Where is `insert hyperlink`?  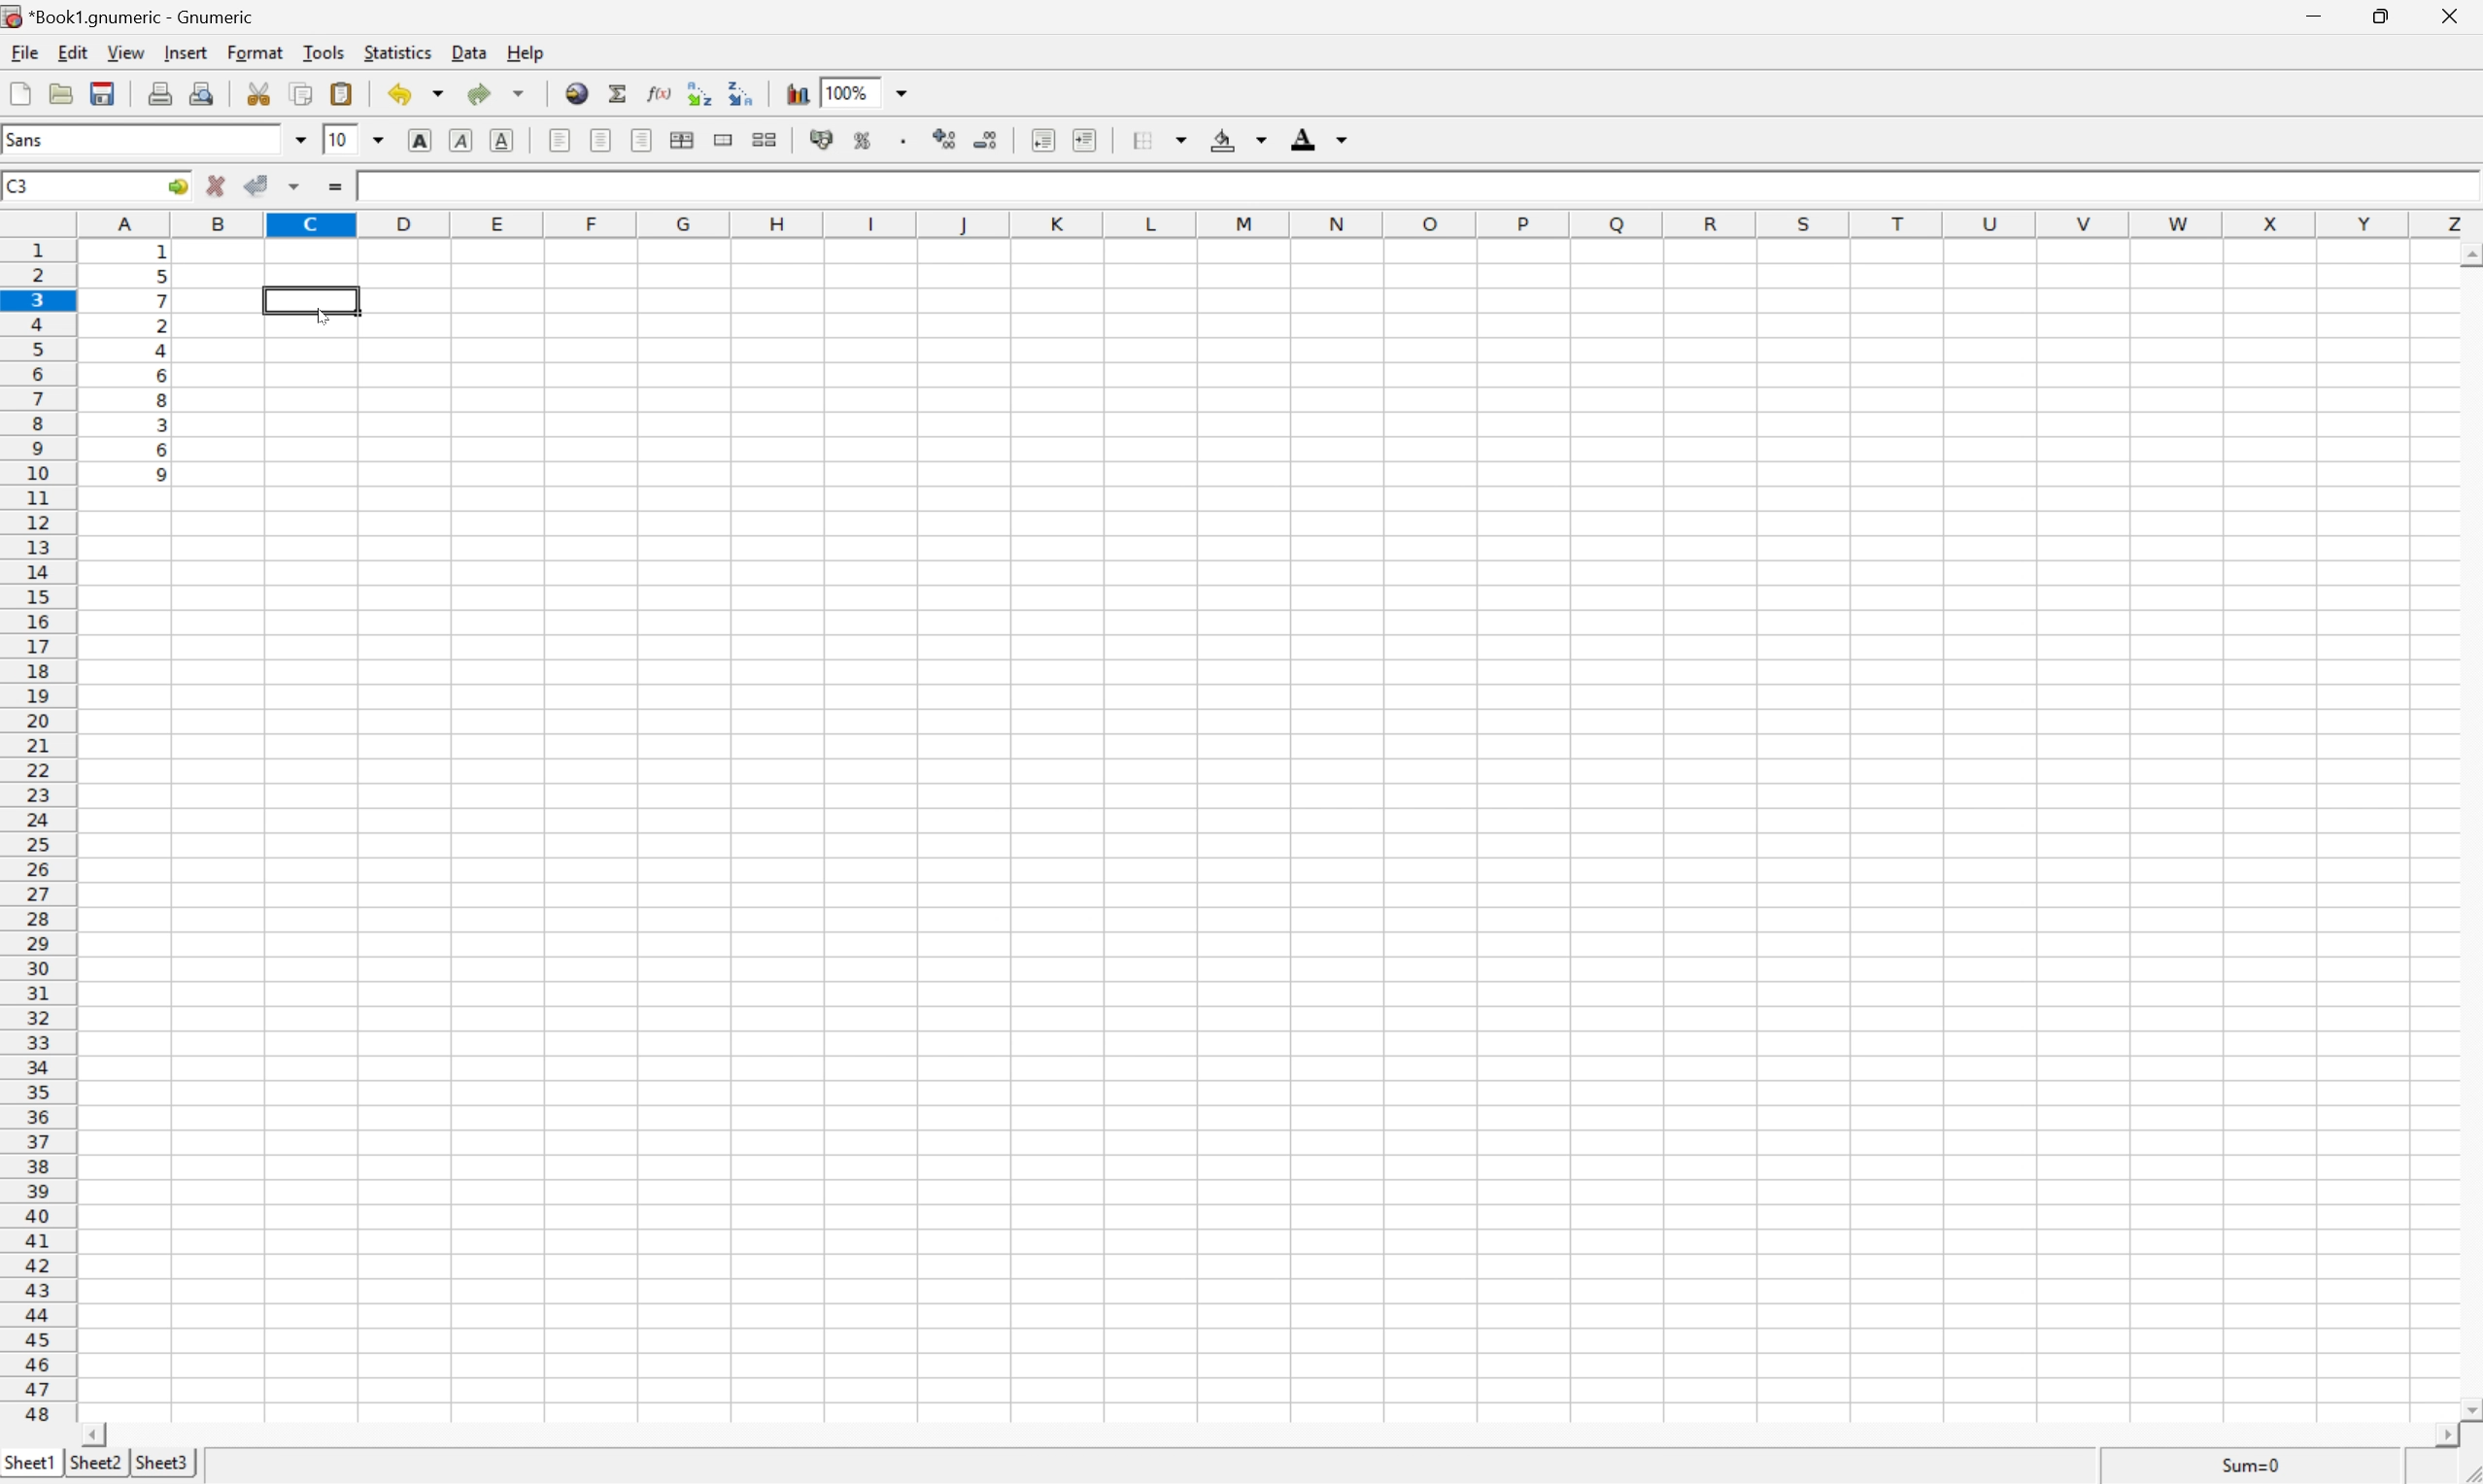
insert hyperlink is located at coordinates (573, 92).